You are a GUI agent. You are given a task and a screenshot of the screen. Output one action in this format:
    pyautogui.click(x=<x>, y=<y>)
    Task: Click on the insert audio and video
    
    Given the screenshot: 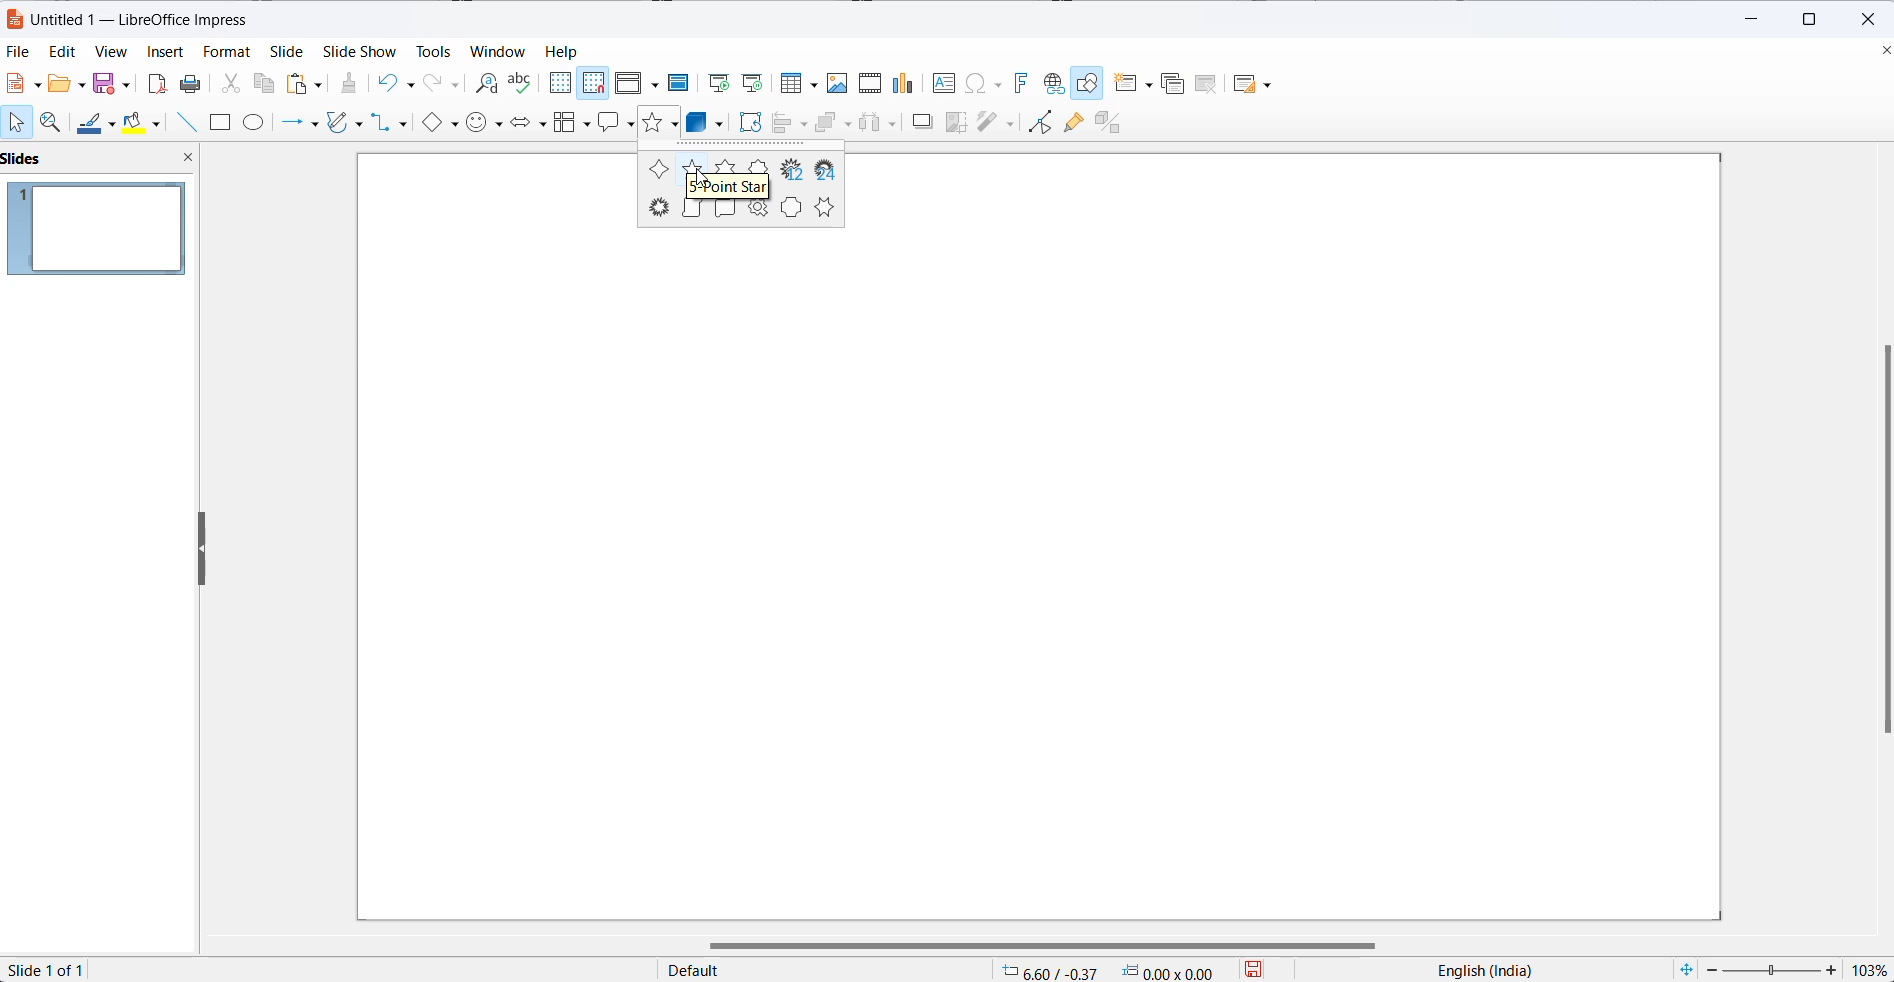 What is the action you would take?
    pyautogui.click(x=868, y=83)
    